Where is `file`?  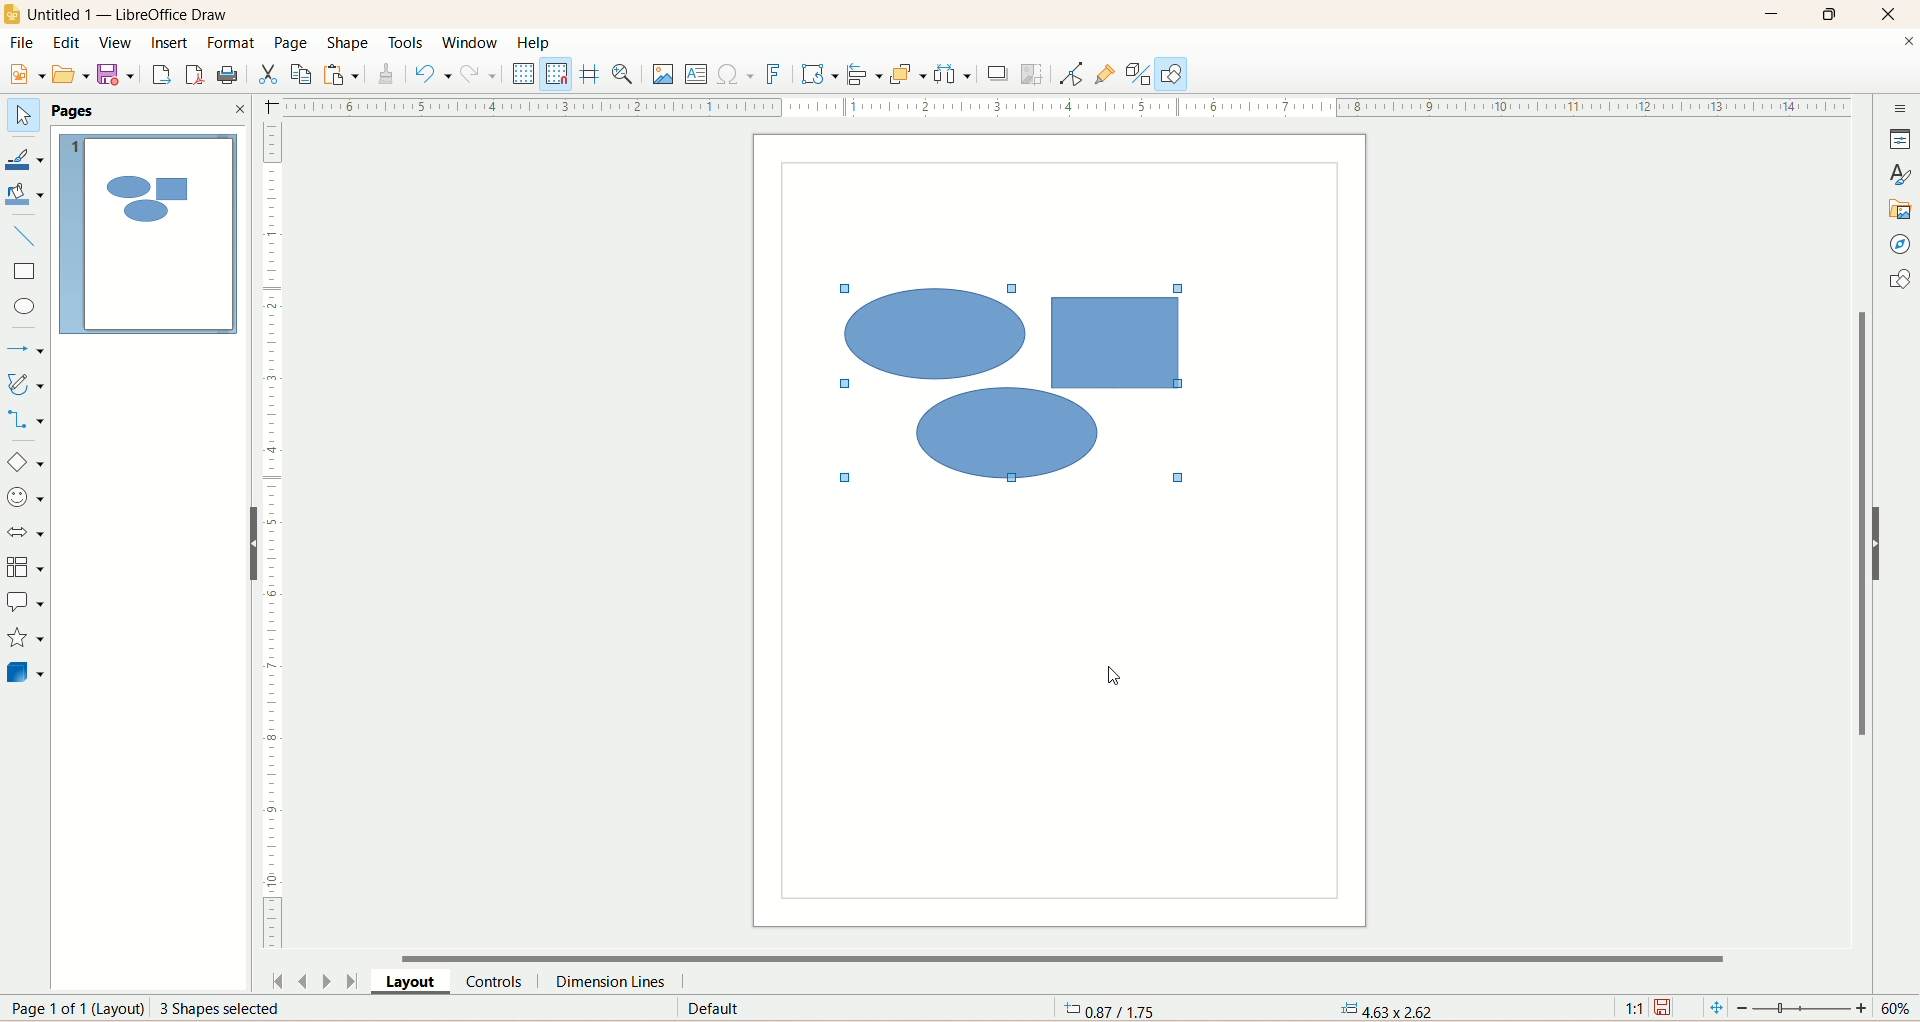
file is located at coordinates (20, 45).